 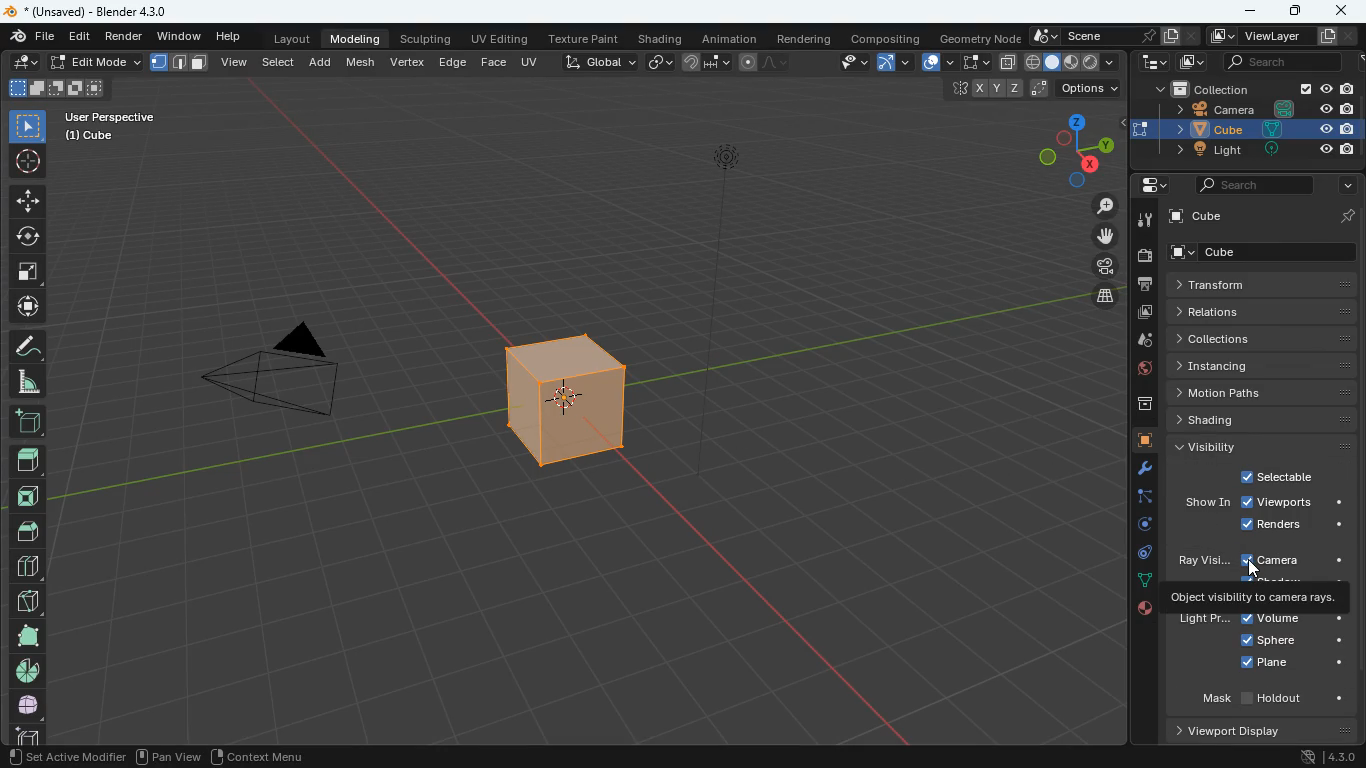 I want to click on camera, so click(x=1147, y=258).